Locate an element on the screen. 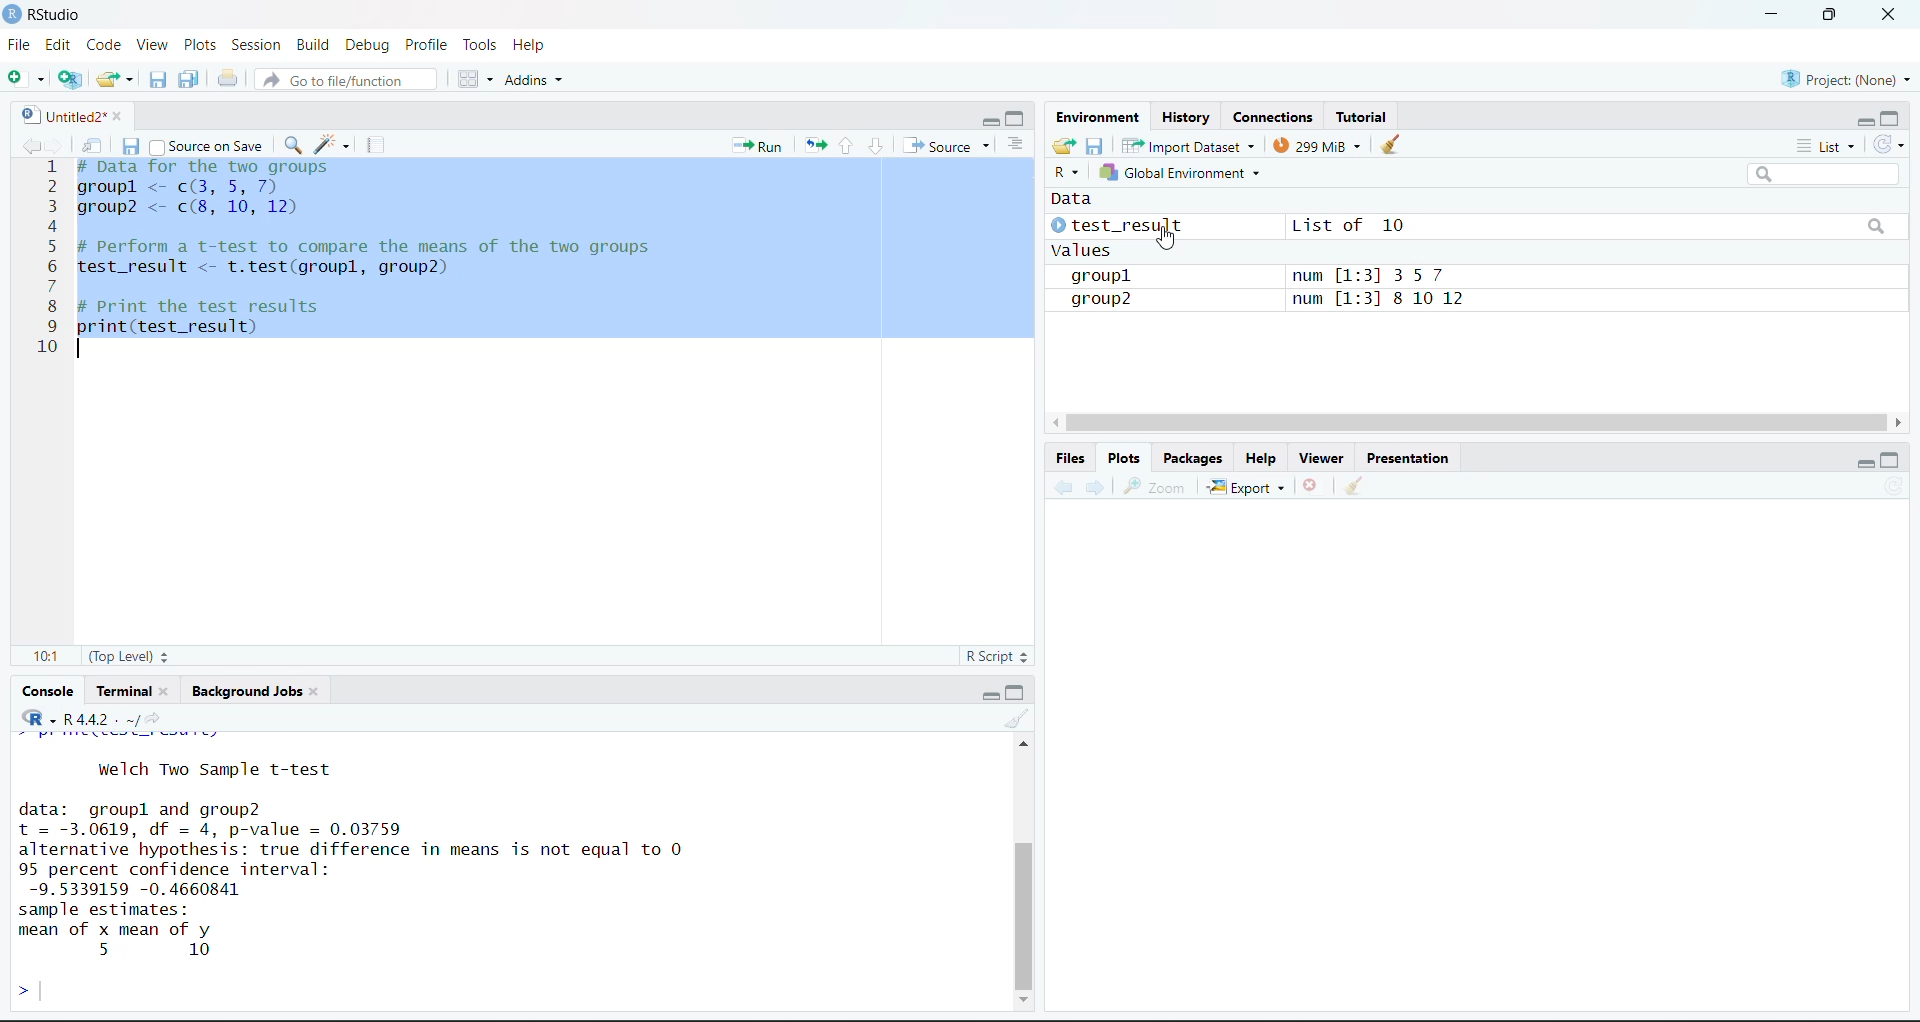 Image resolution: width=1920 pixels, height=1022 pixels. num [1:3] 357 is located at coordinates (1390, 275).